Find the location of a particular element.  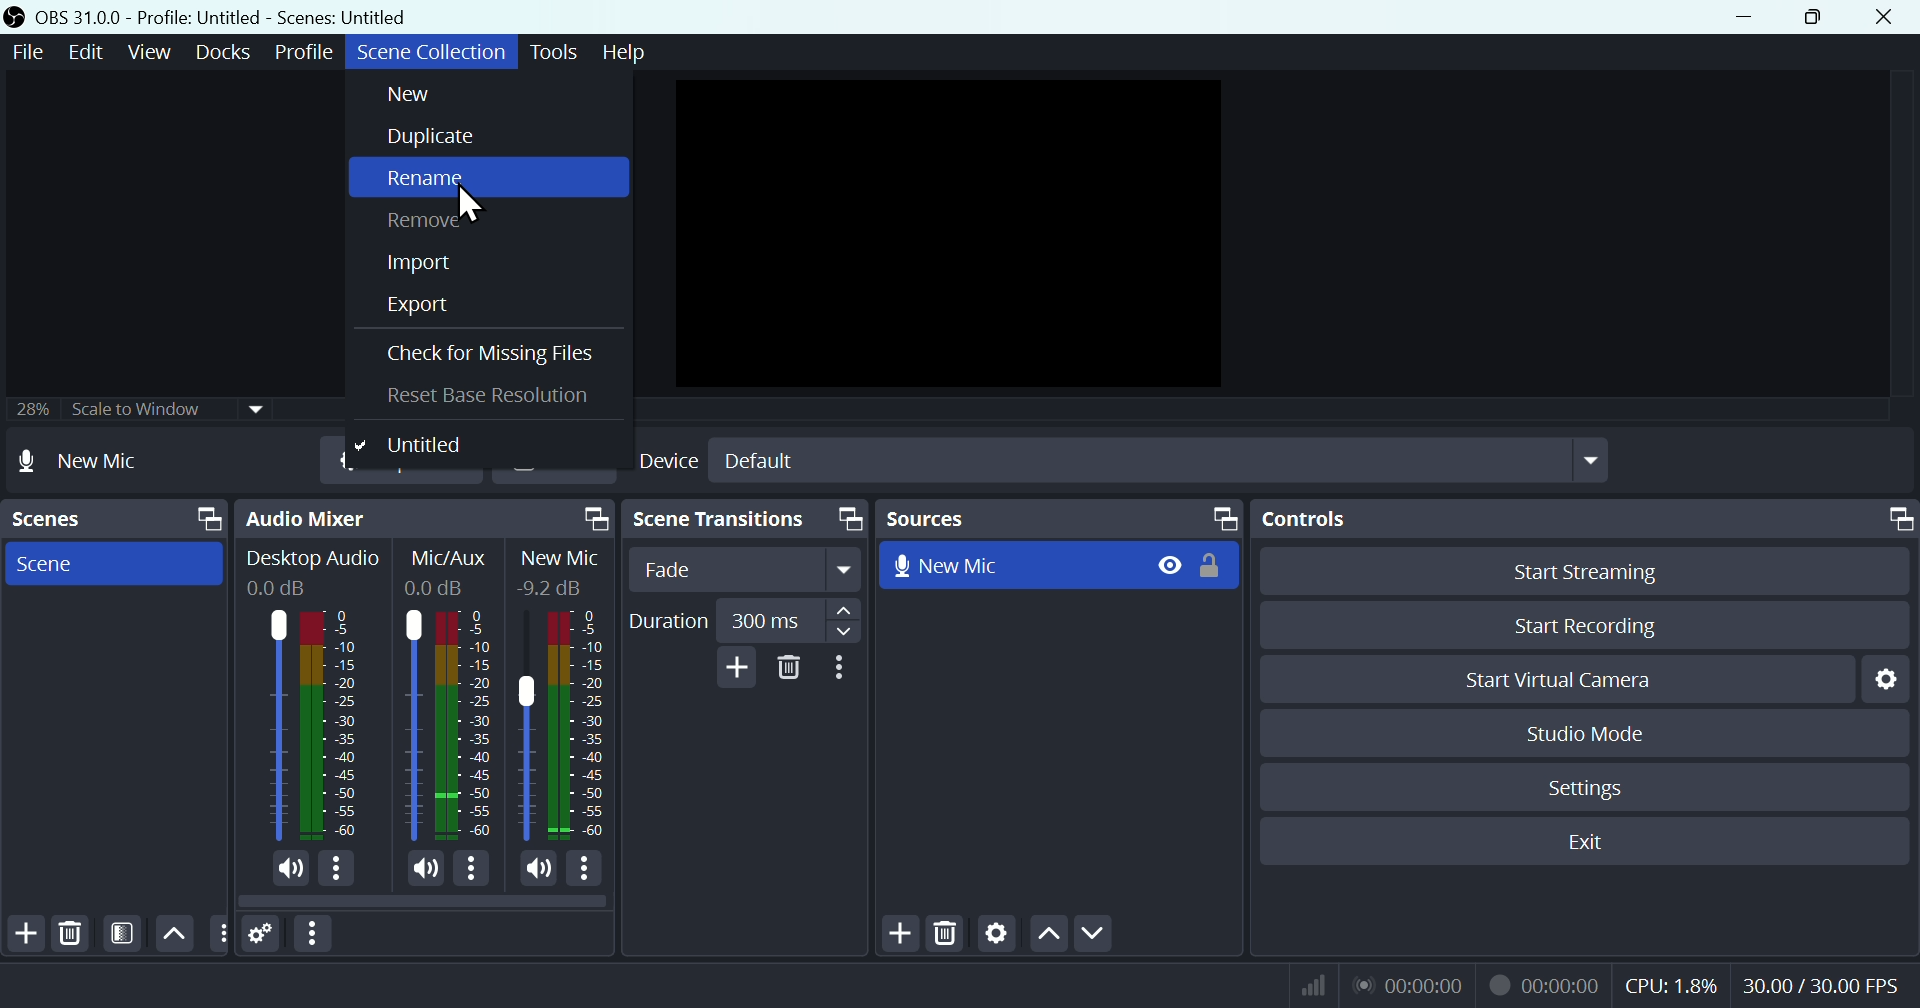

Scene collection is located at coordinates (435, 53).